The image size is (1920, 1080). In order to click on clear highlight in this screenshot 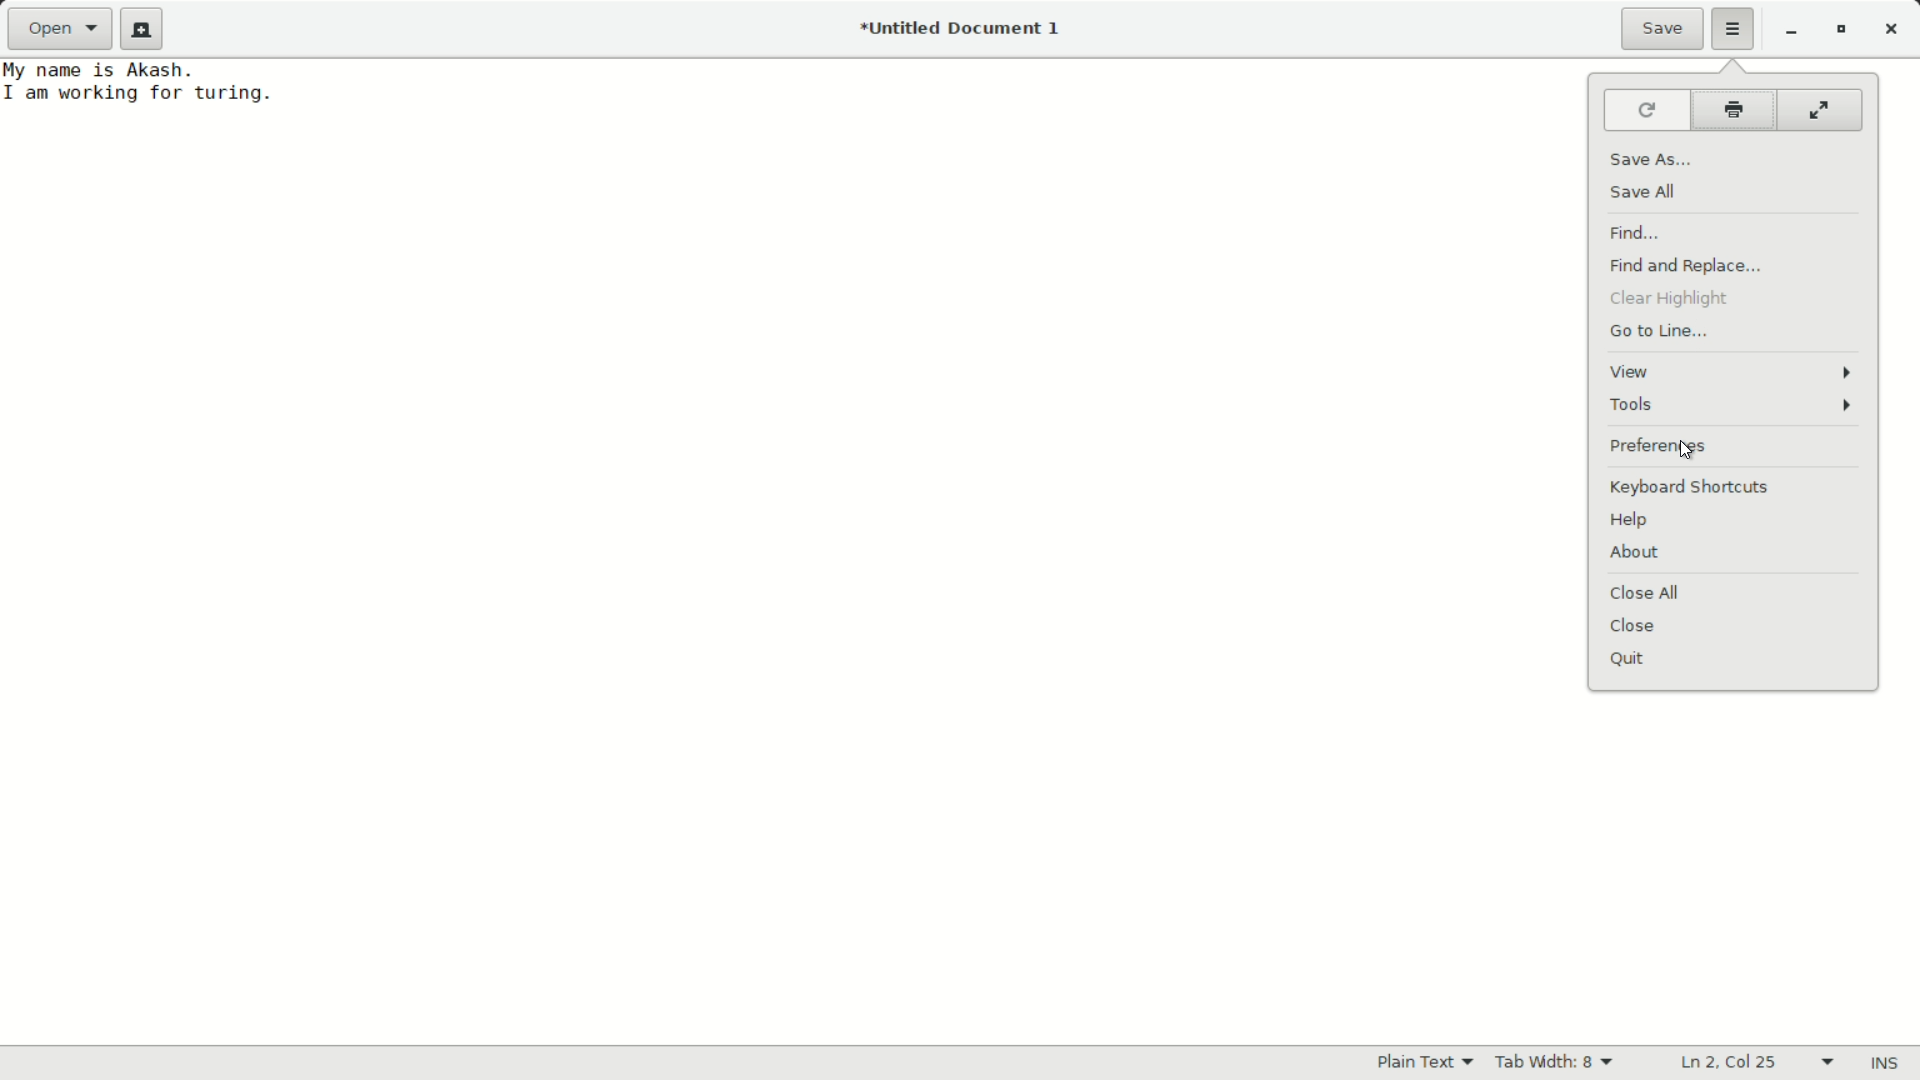, I will do `click(1670, 299)`.